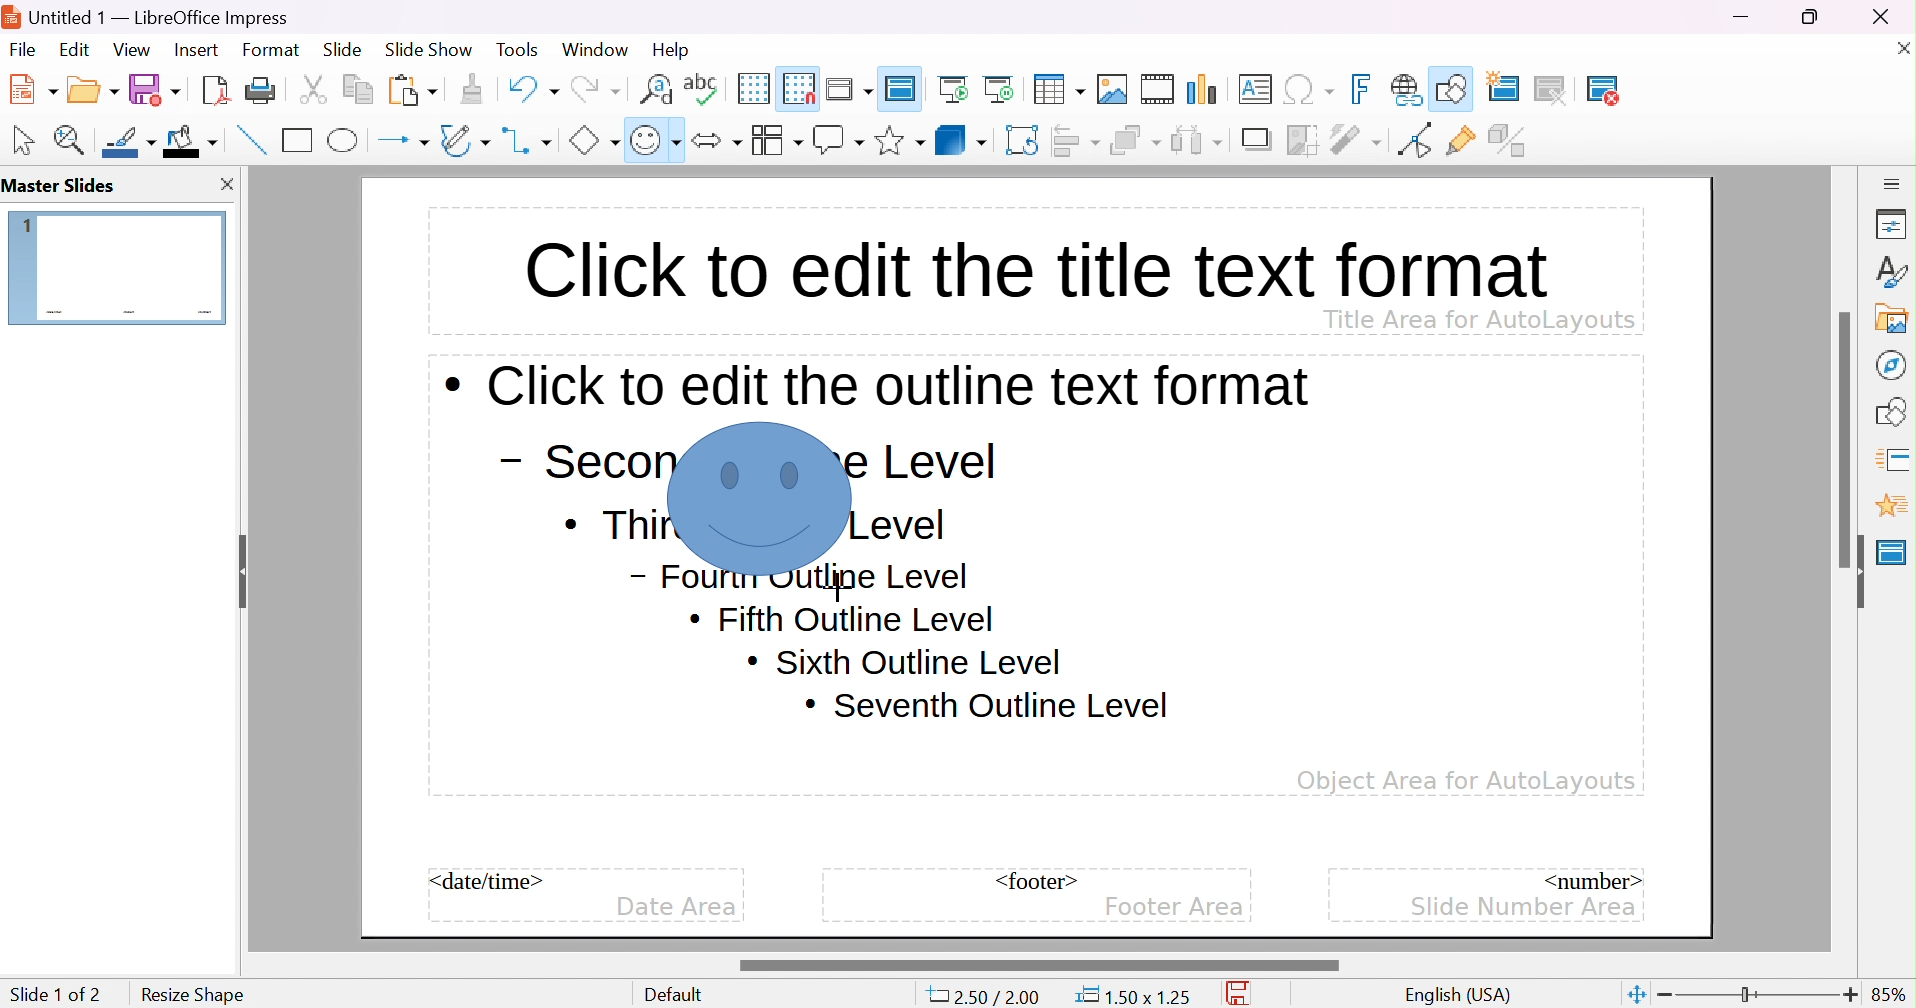  I want to click on slide layout, so click(1672, 89).